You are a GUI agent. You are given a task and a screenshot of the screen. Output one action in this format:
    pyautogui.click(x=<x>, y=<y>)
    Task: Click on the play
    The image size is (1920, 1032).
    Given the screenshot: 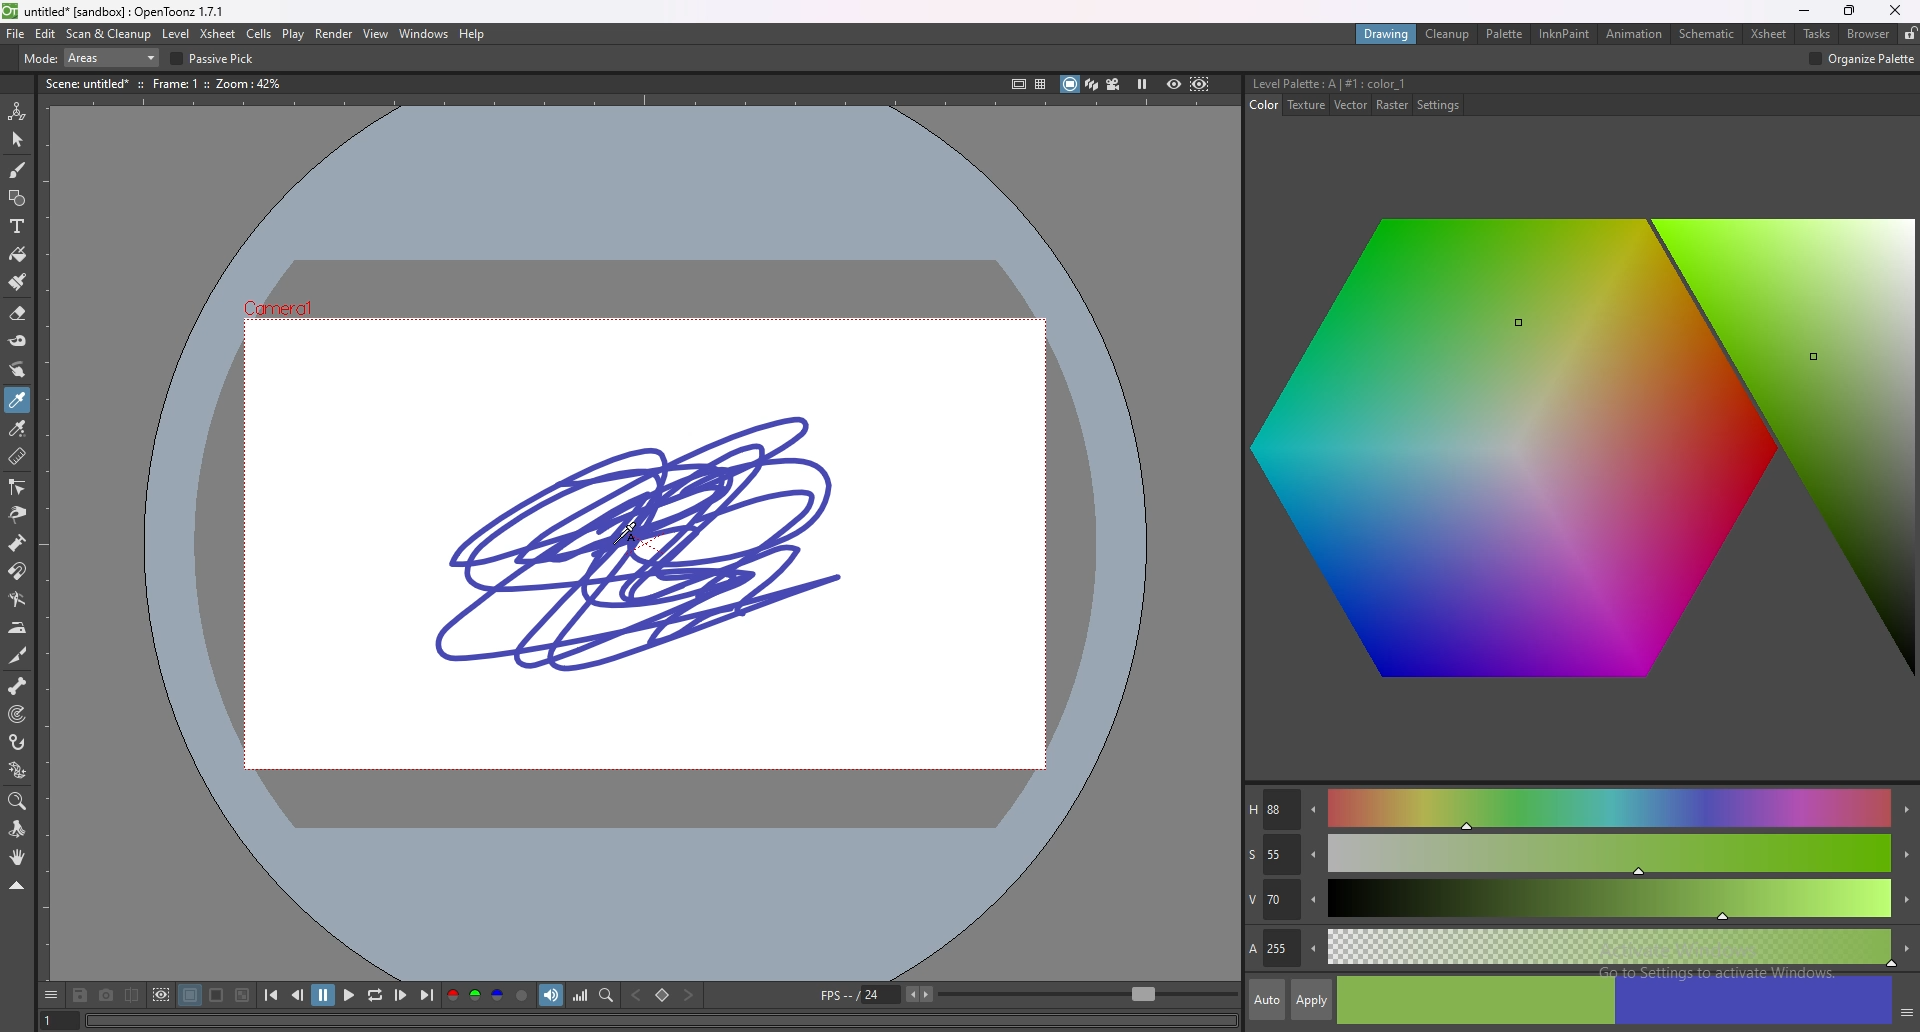 What is the action you would take?
    pyautogui.click(x=349, y=994)
    